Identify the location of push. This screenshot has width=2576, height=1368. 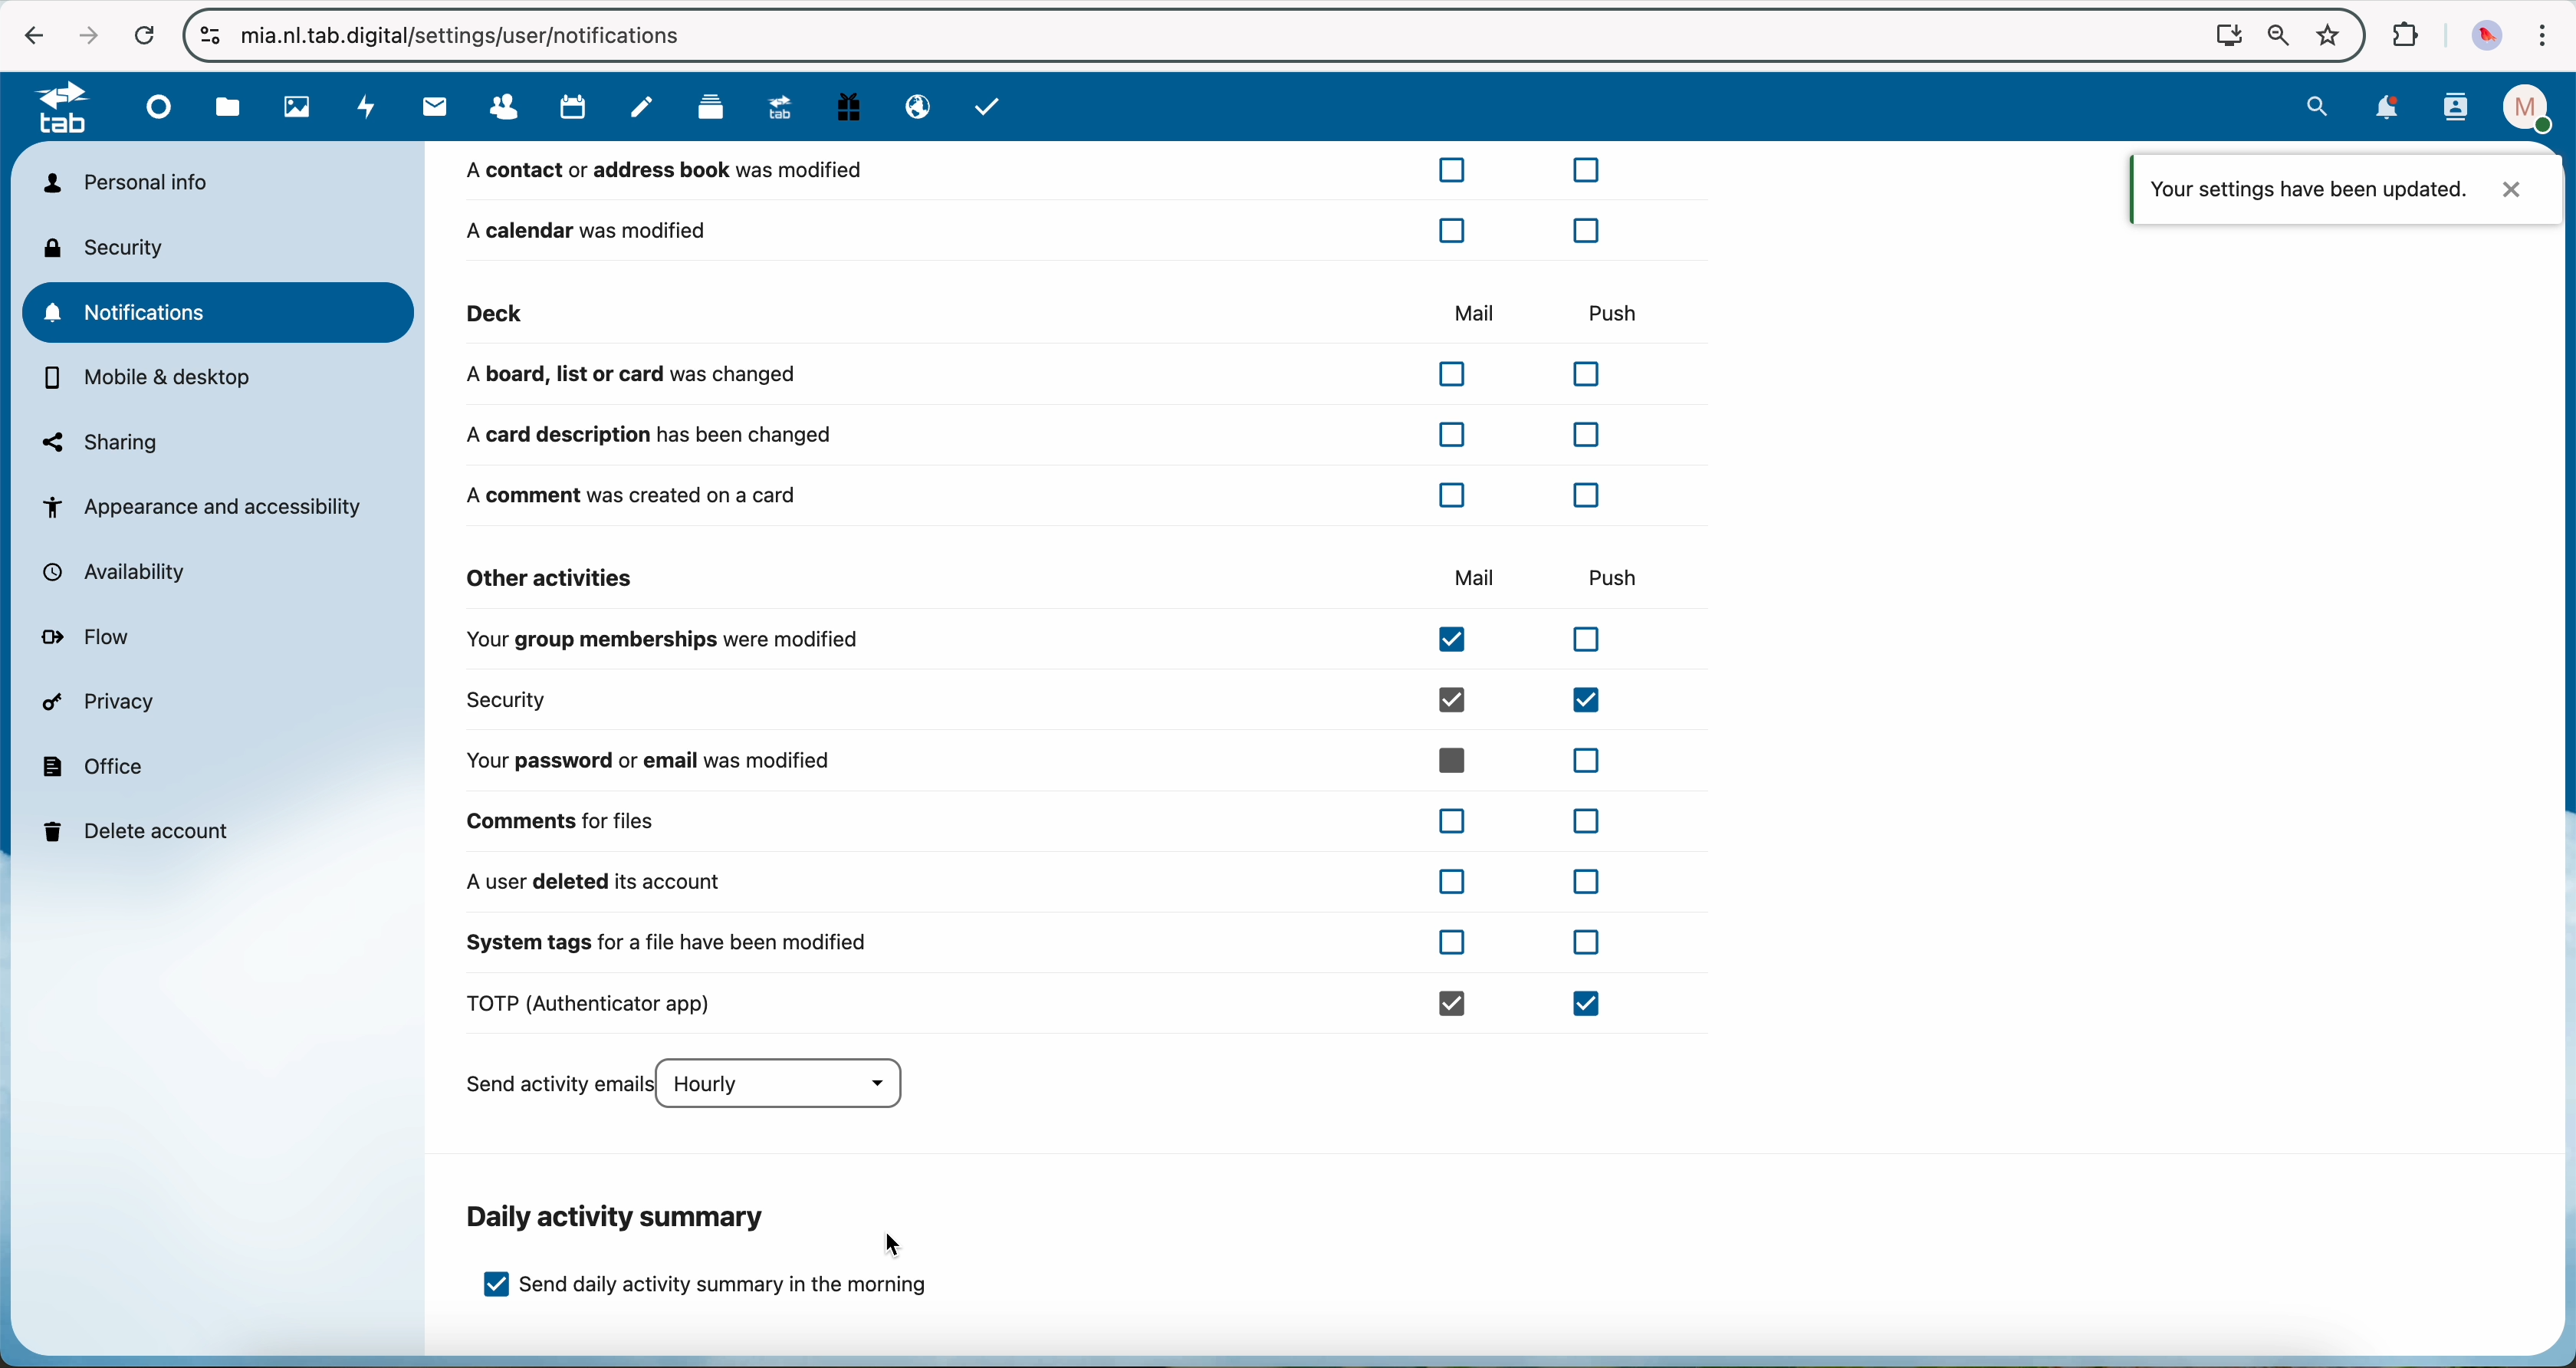
(1623, 575).